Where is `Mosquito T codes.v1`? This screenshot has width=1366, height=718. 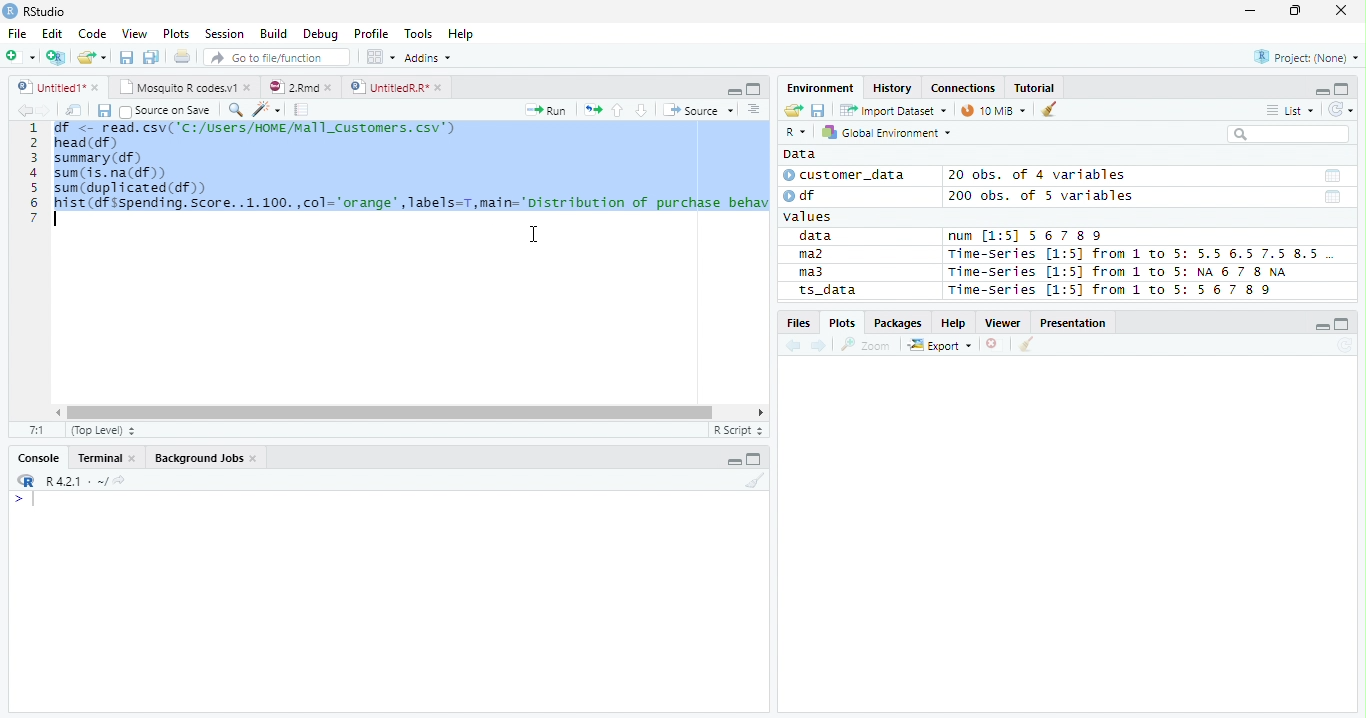 Mosquito T codes.v1 is located at coordinates (185, 88).